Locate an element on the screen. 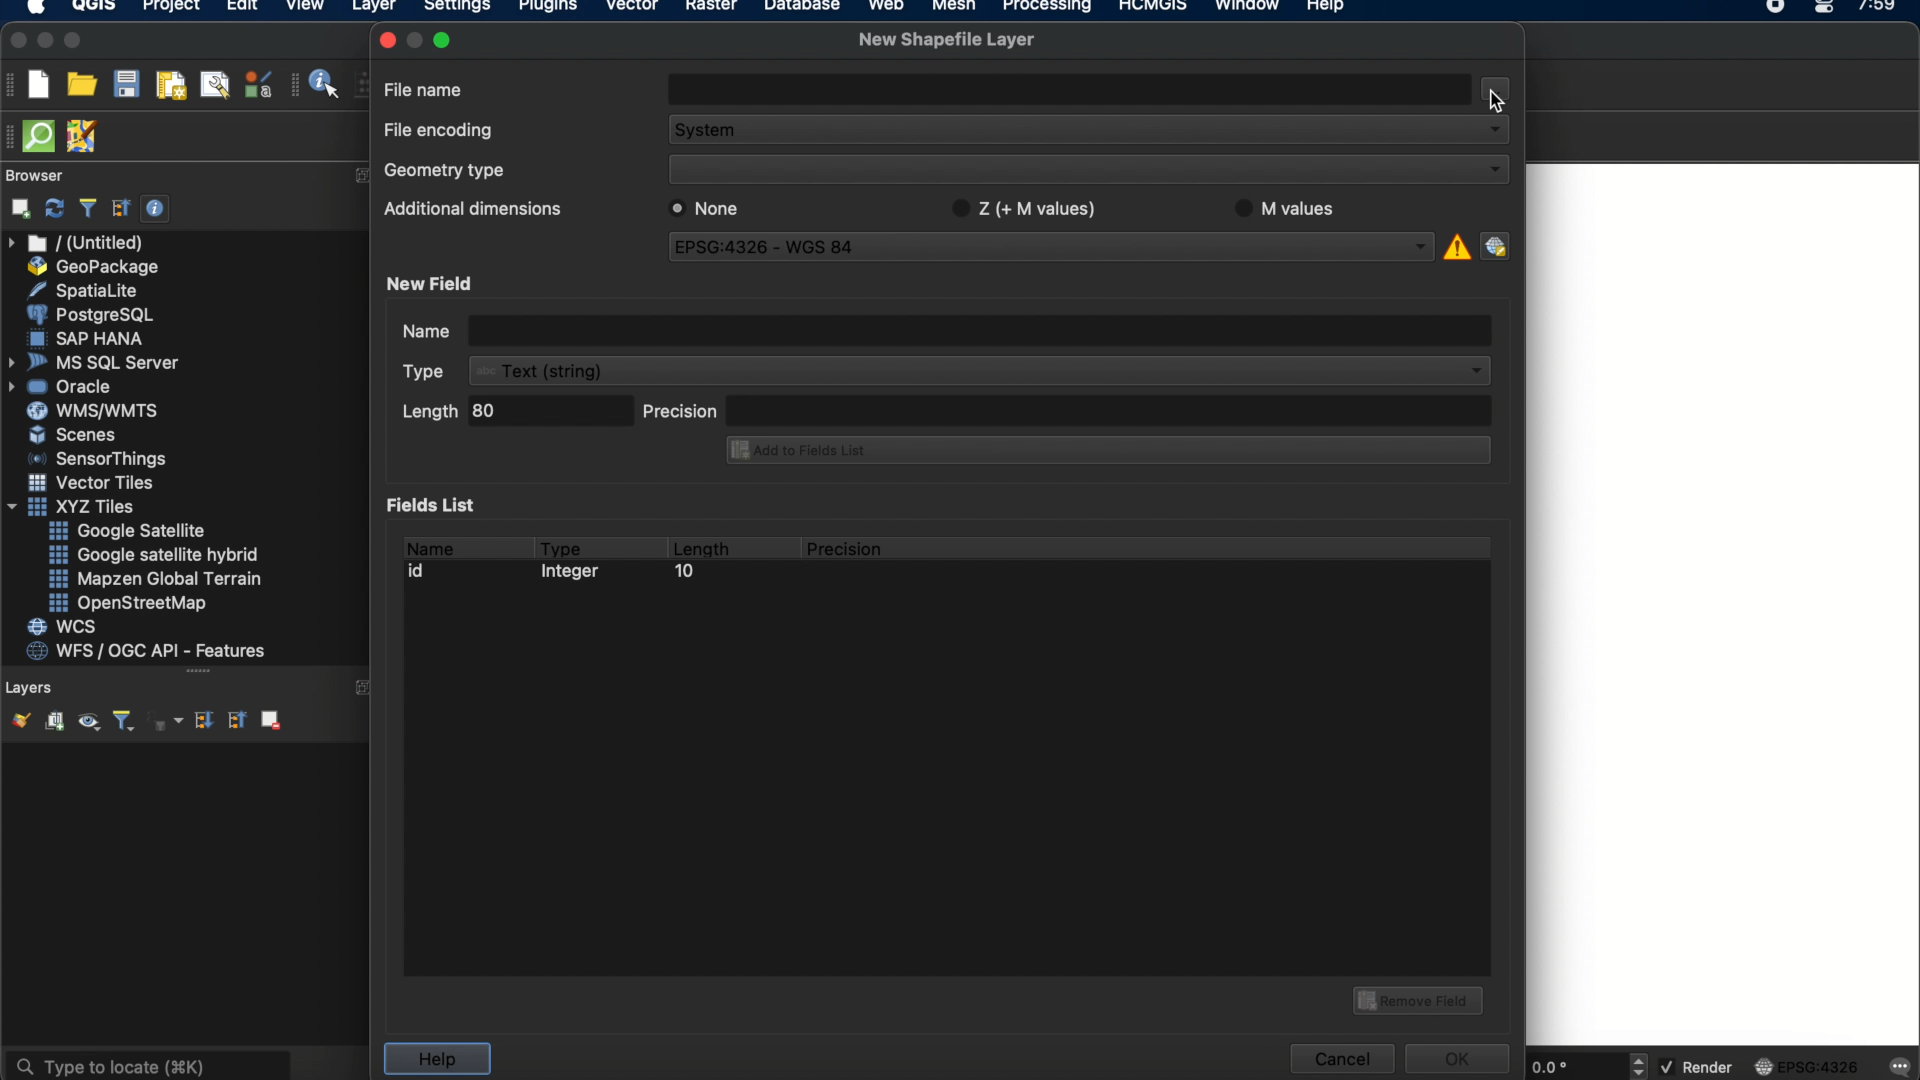  maximize is located at coordinates (446, 39).